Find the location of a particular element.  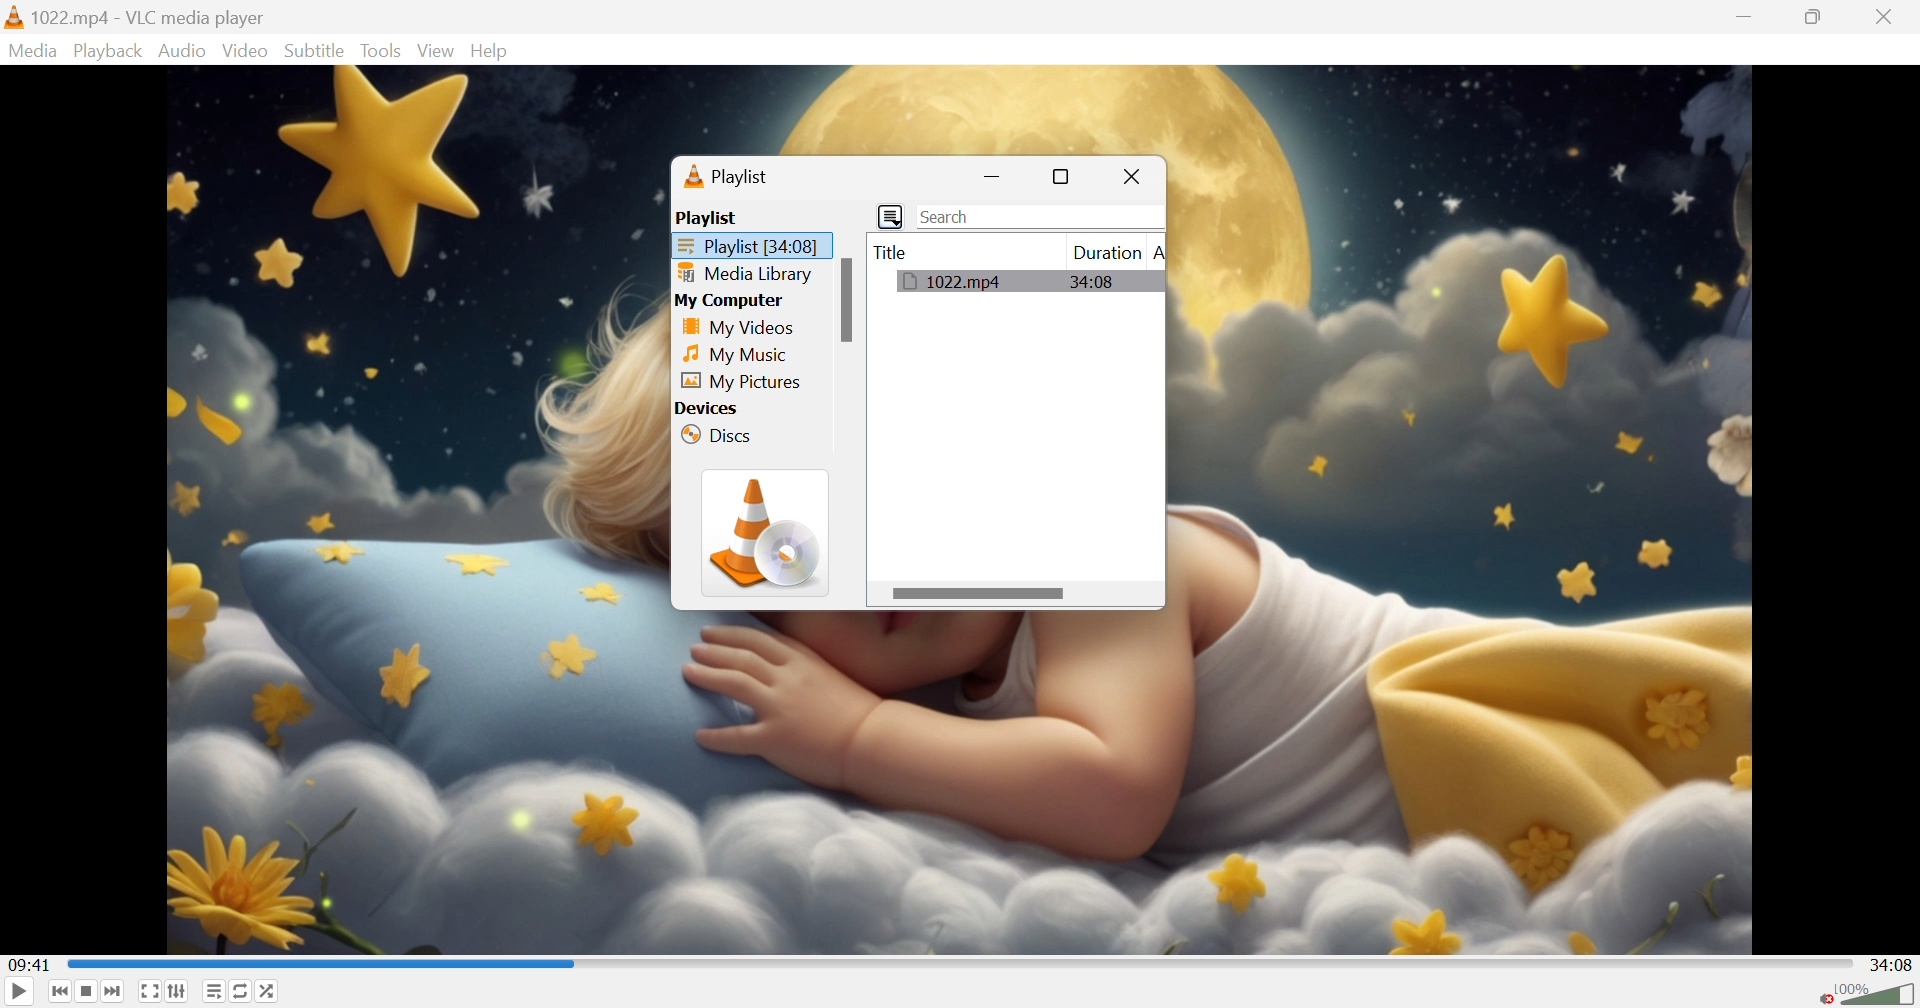

Devices is located at coordinates (705, 410).